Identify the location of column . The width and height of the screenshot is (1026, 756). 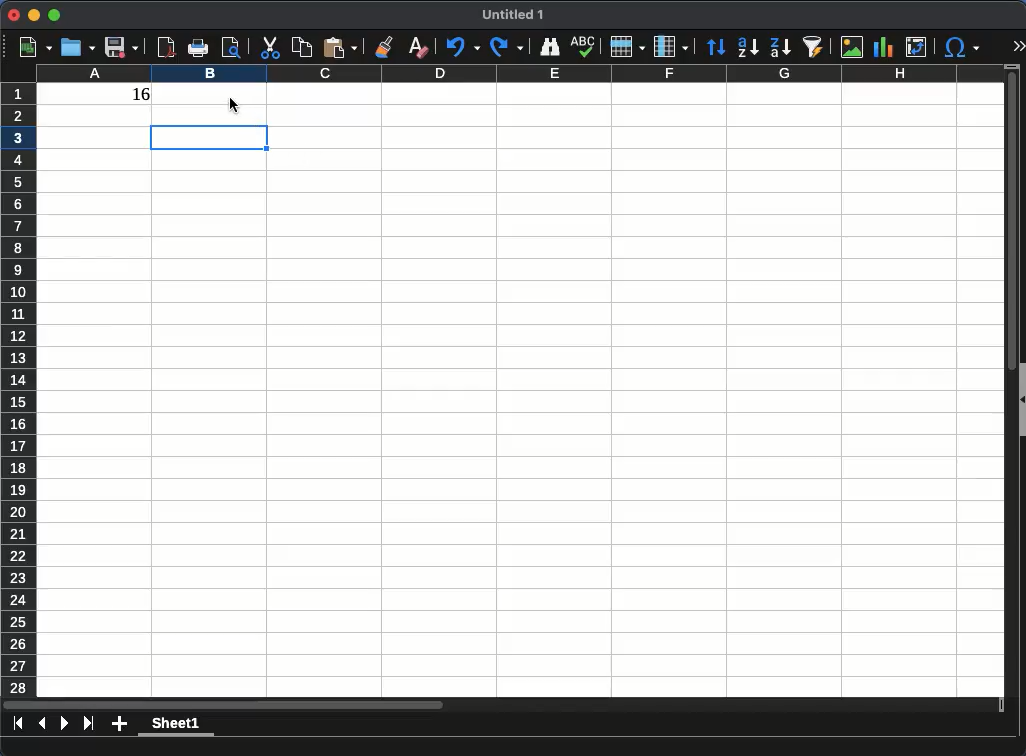
(671, 46).